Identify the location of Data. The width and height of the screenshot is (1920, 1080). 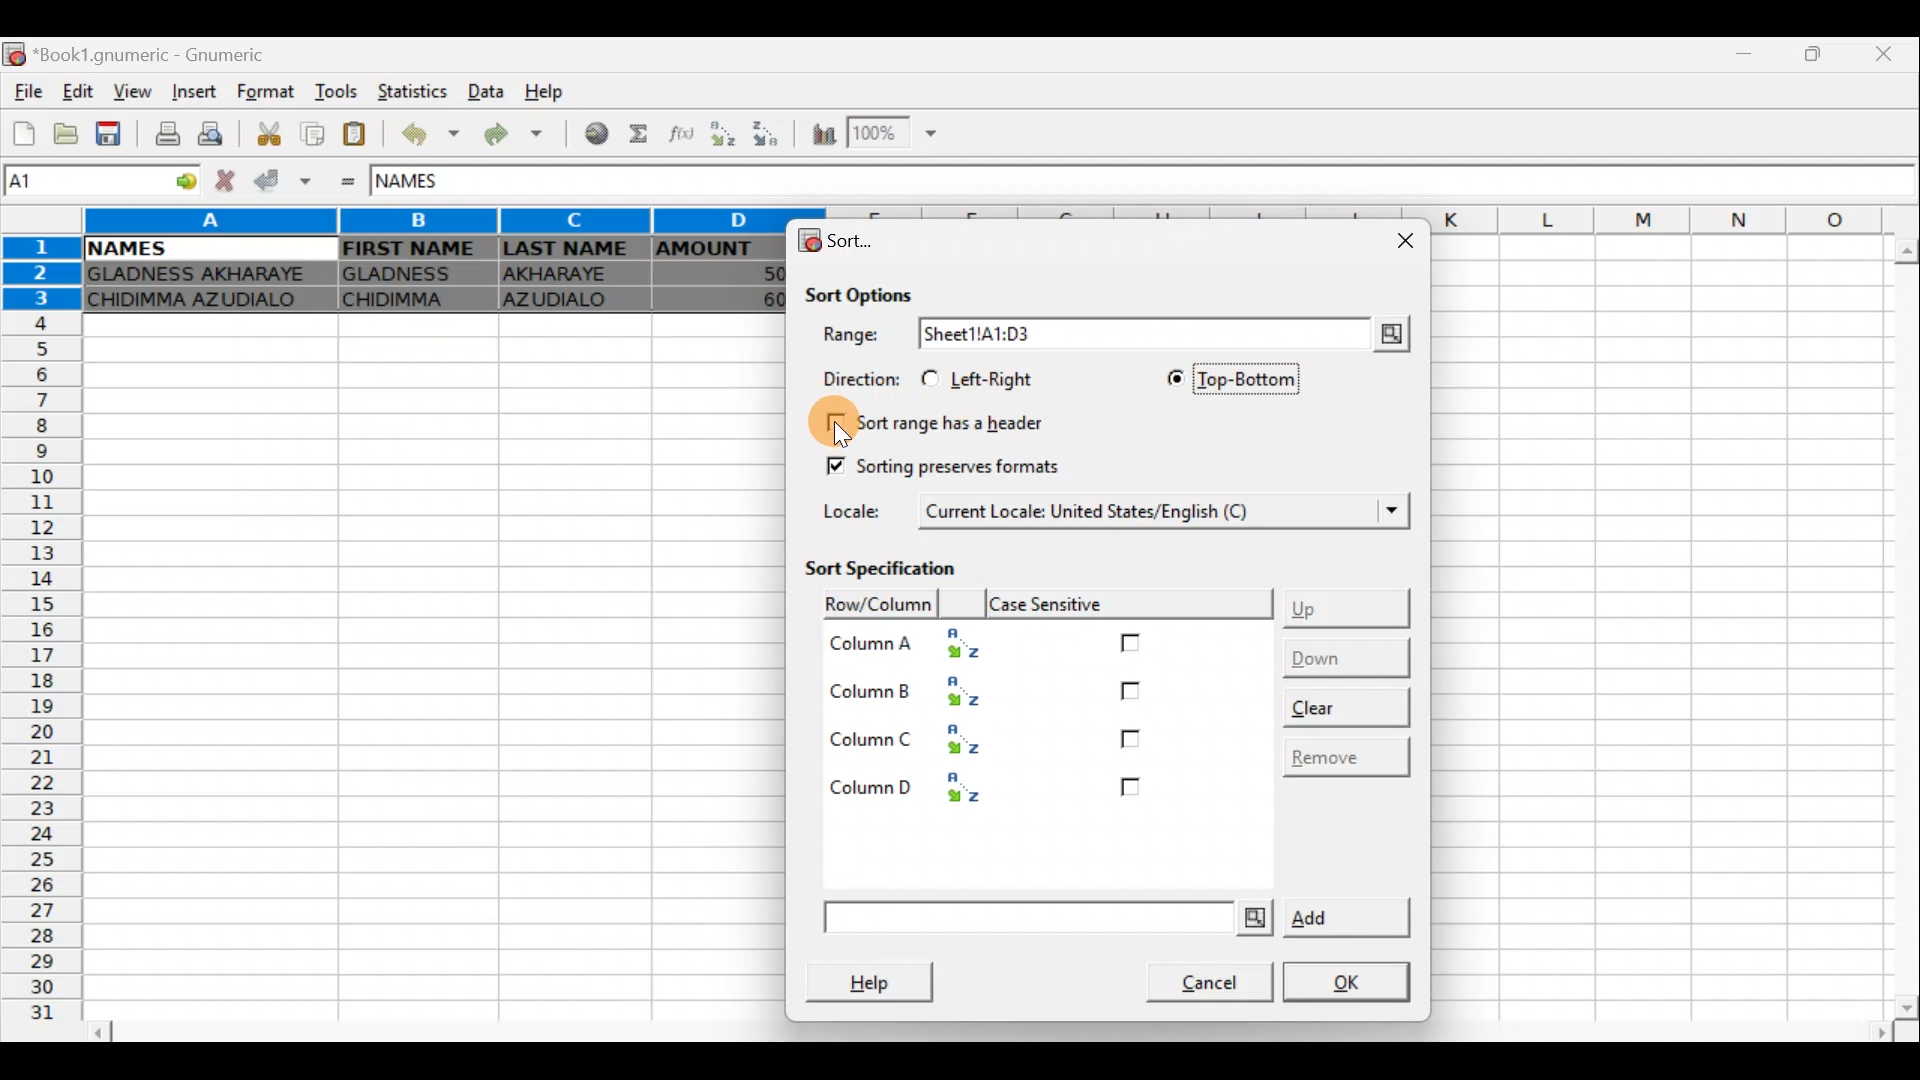
(484, 89).